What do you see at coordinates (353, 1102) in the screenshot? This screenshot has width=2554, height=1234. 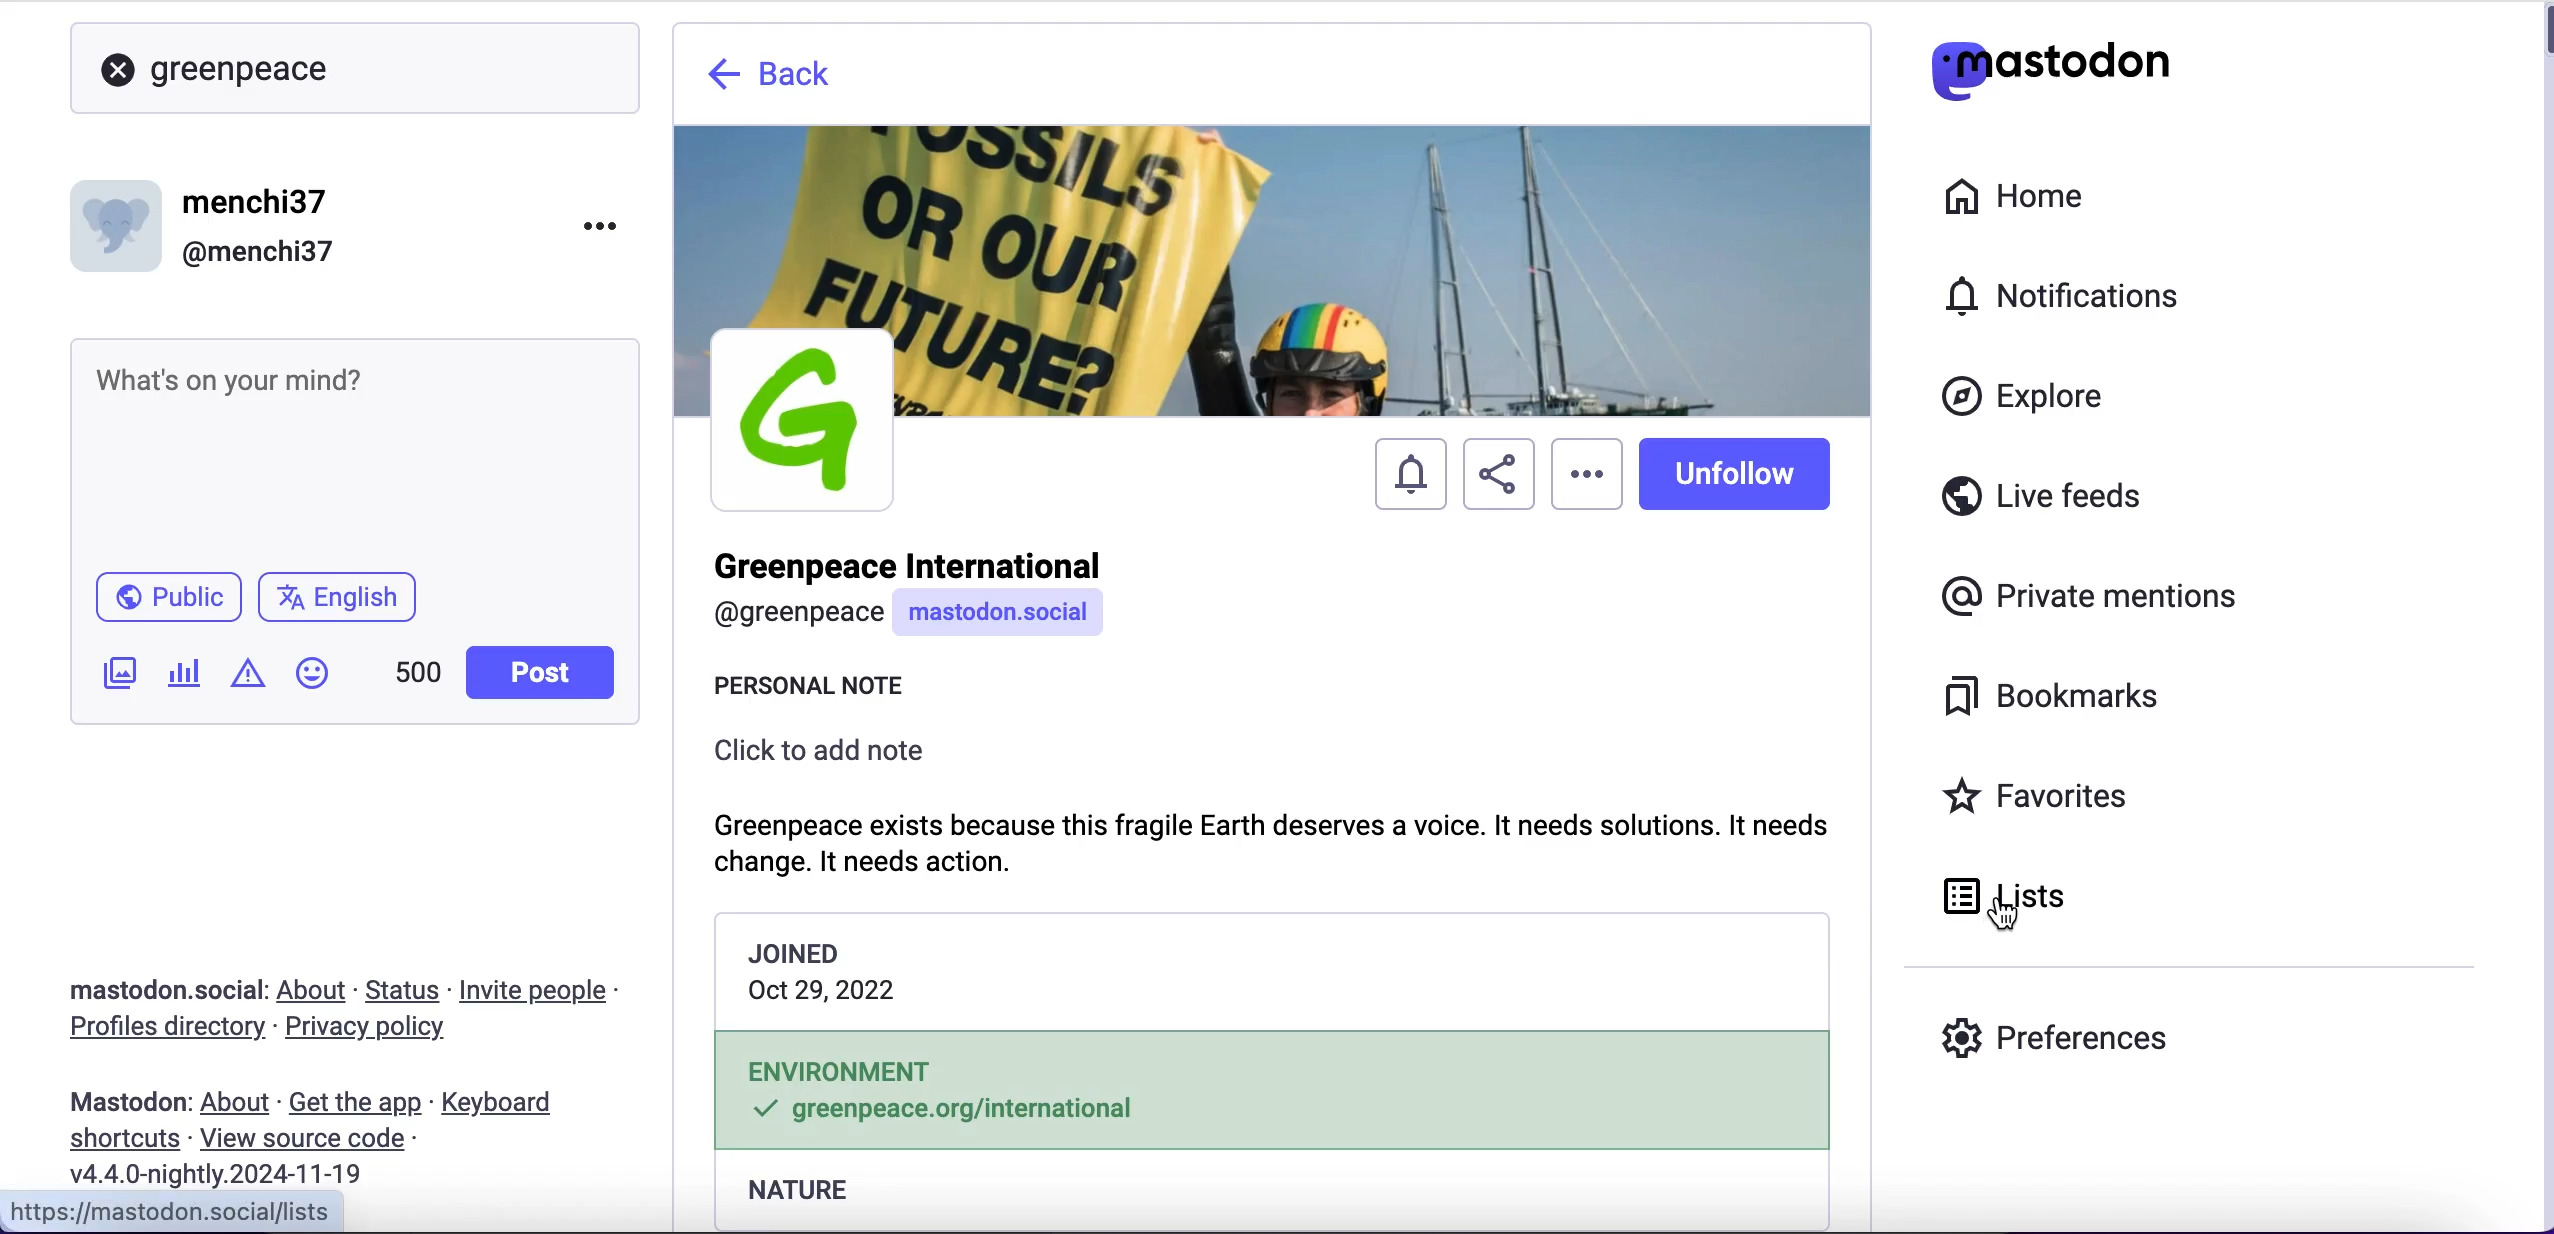 I see `get the app` at bounding box center [353, 1102].